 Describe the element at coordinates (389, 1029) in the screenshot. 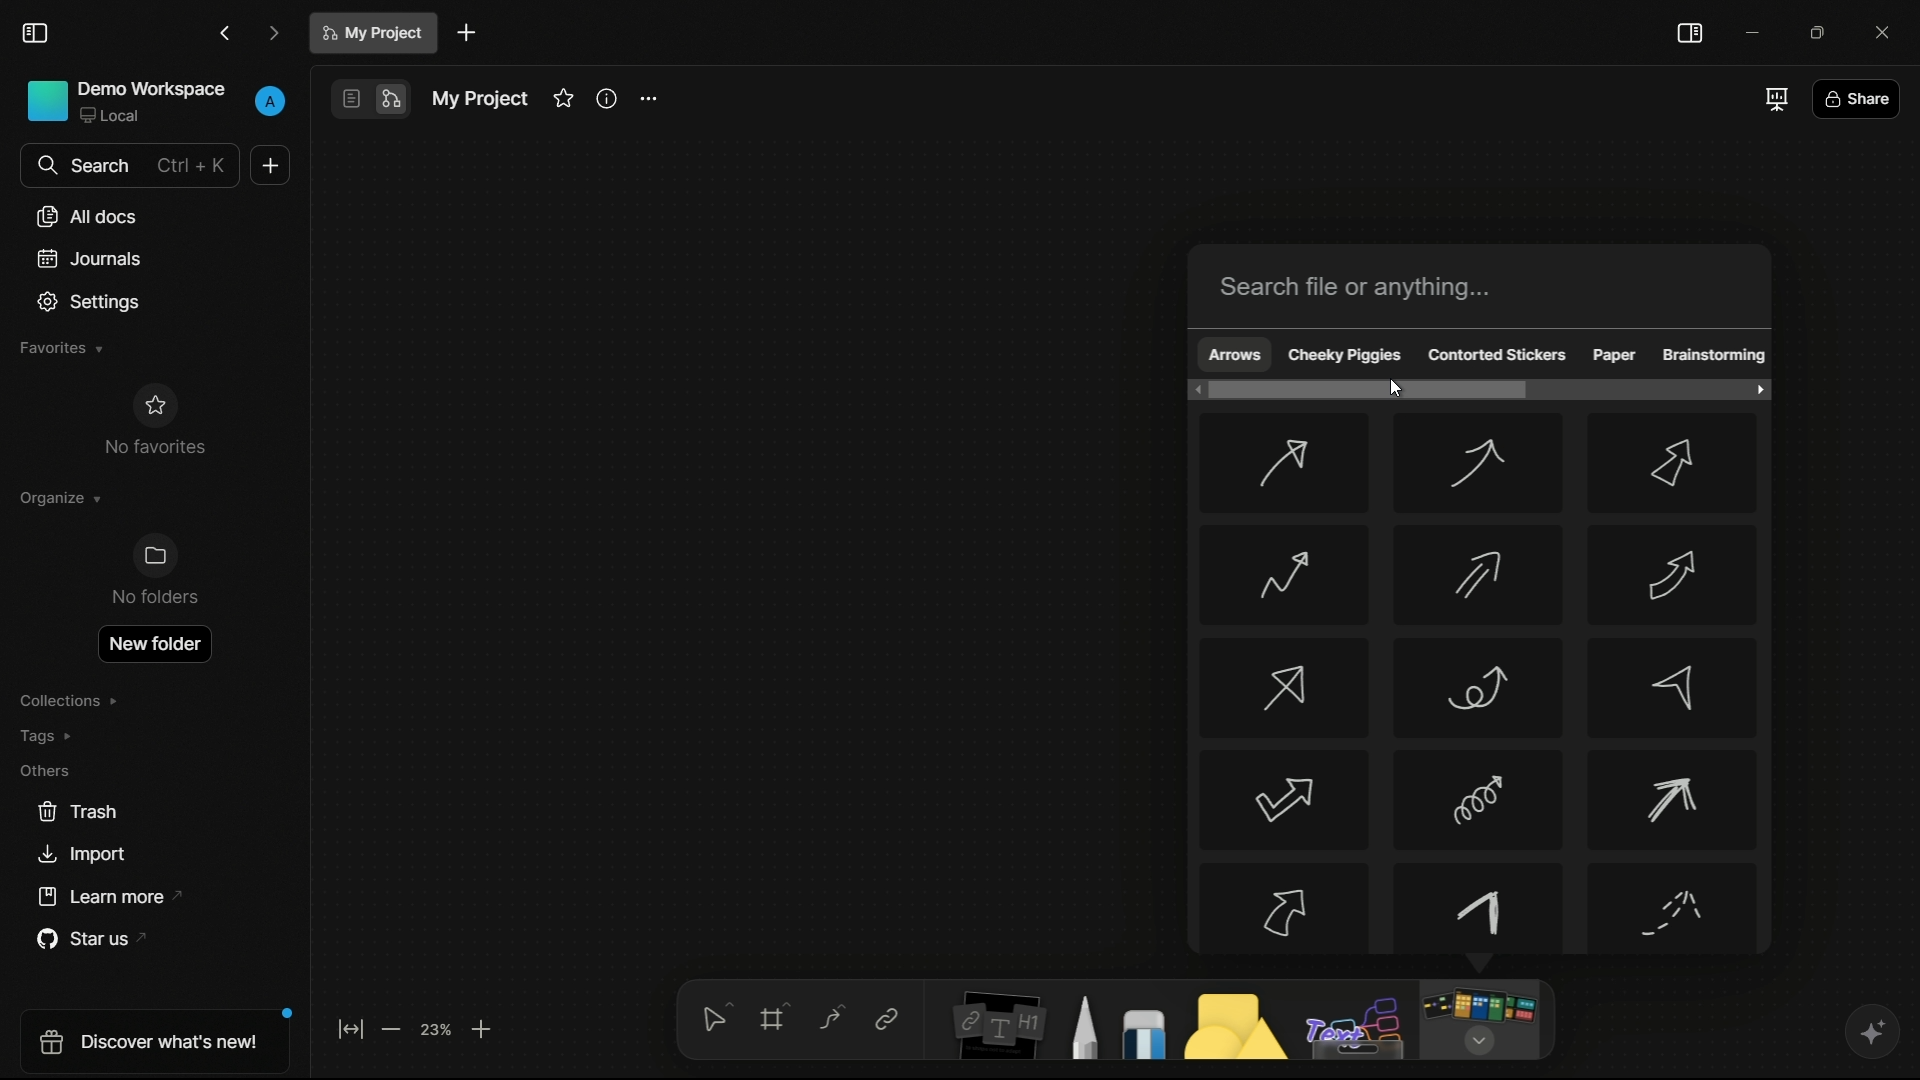

I see `zoom out` at that location.